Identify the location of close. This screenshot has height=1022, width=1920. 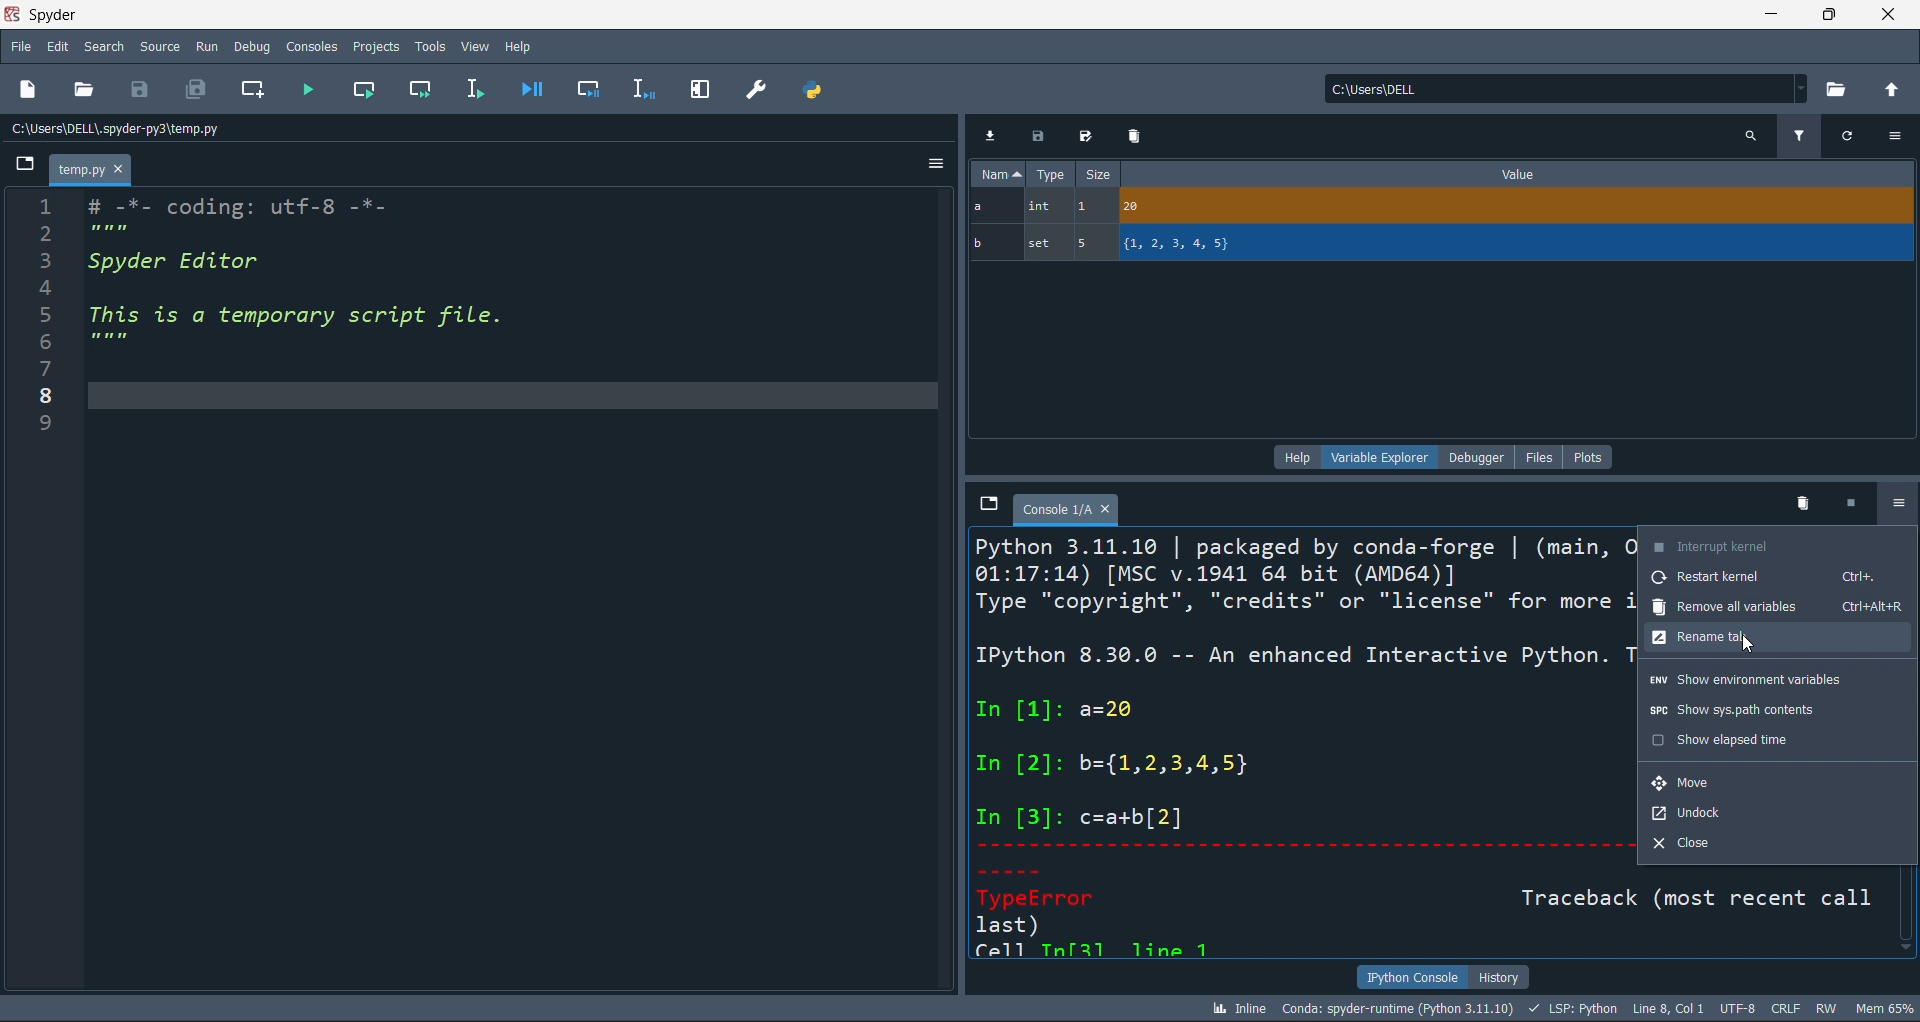
(1889, 14).